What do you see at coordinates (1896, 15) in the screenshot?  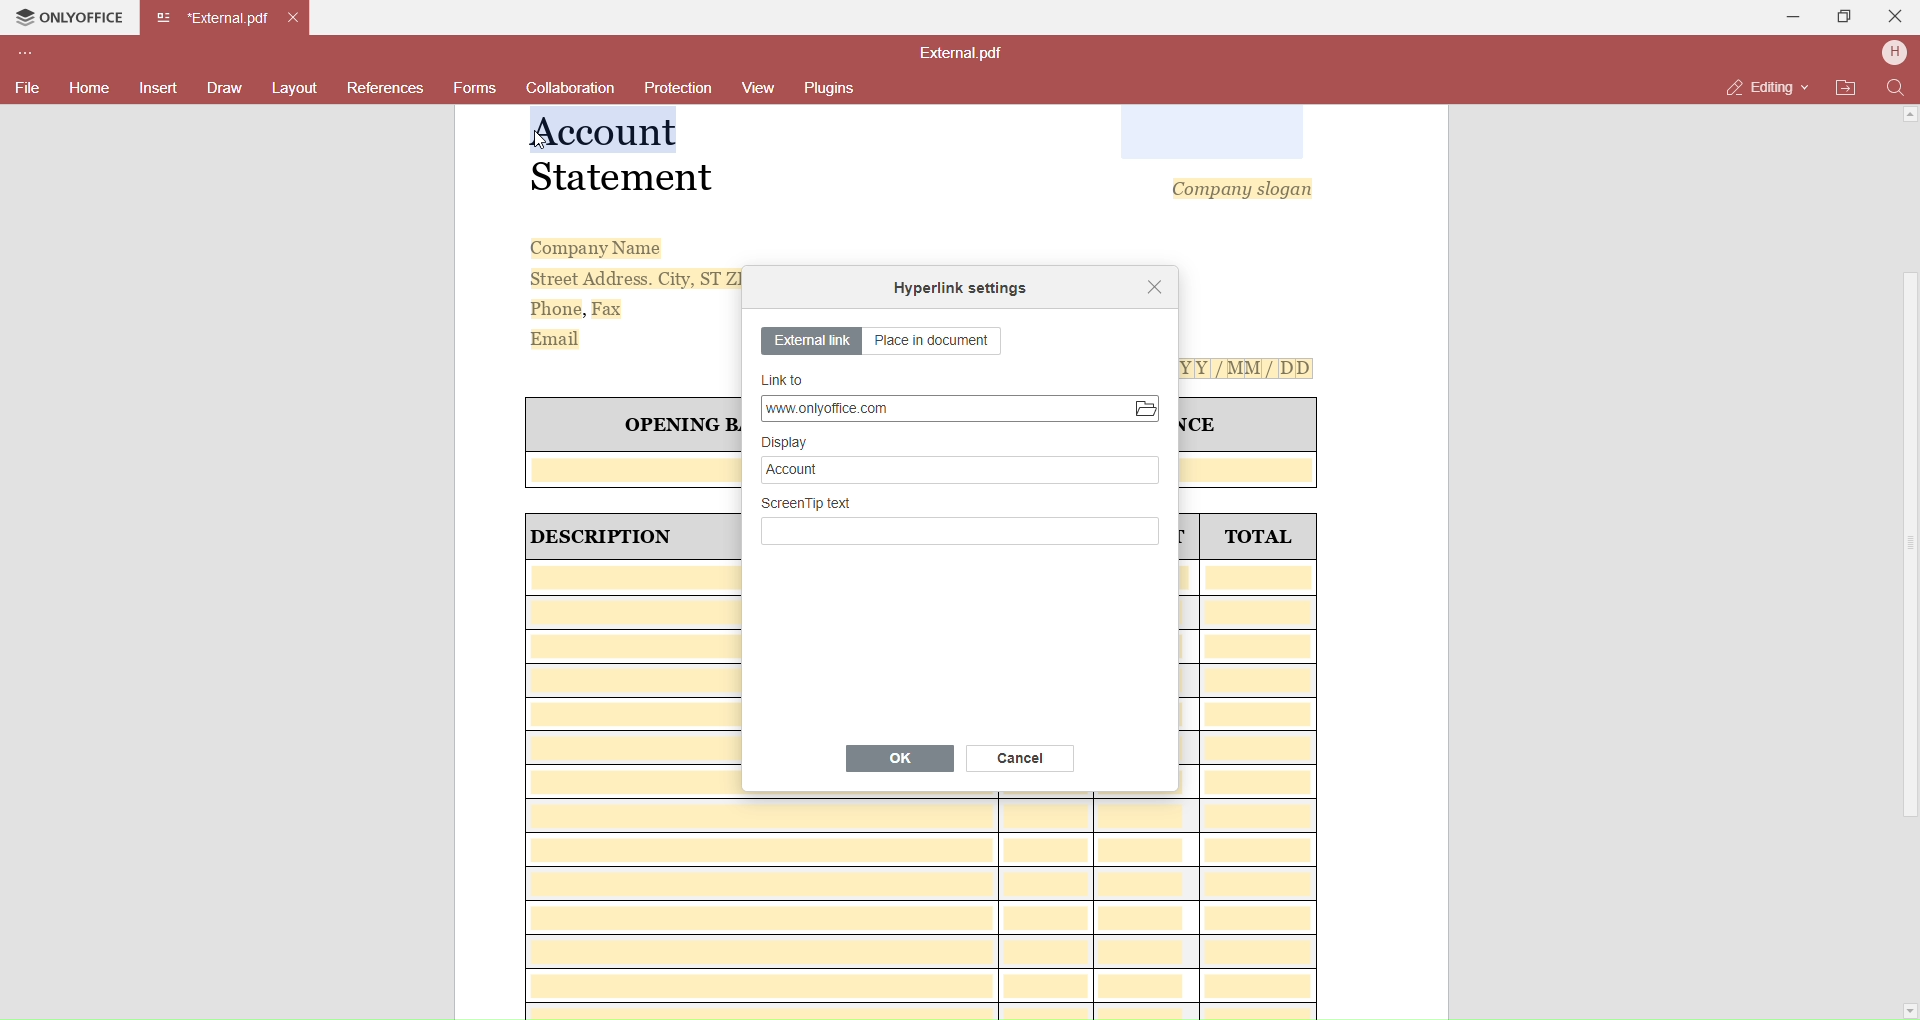 I see `Close` at bounding box center [1896, 15].